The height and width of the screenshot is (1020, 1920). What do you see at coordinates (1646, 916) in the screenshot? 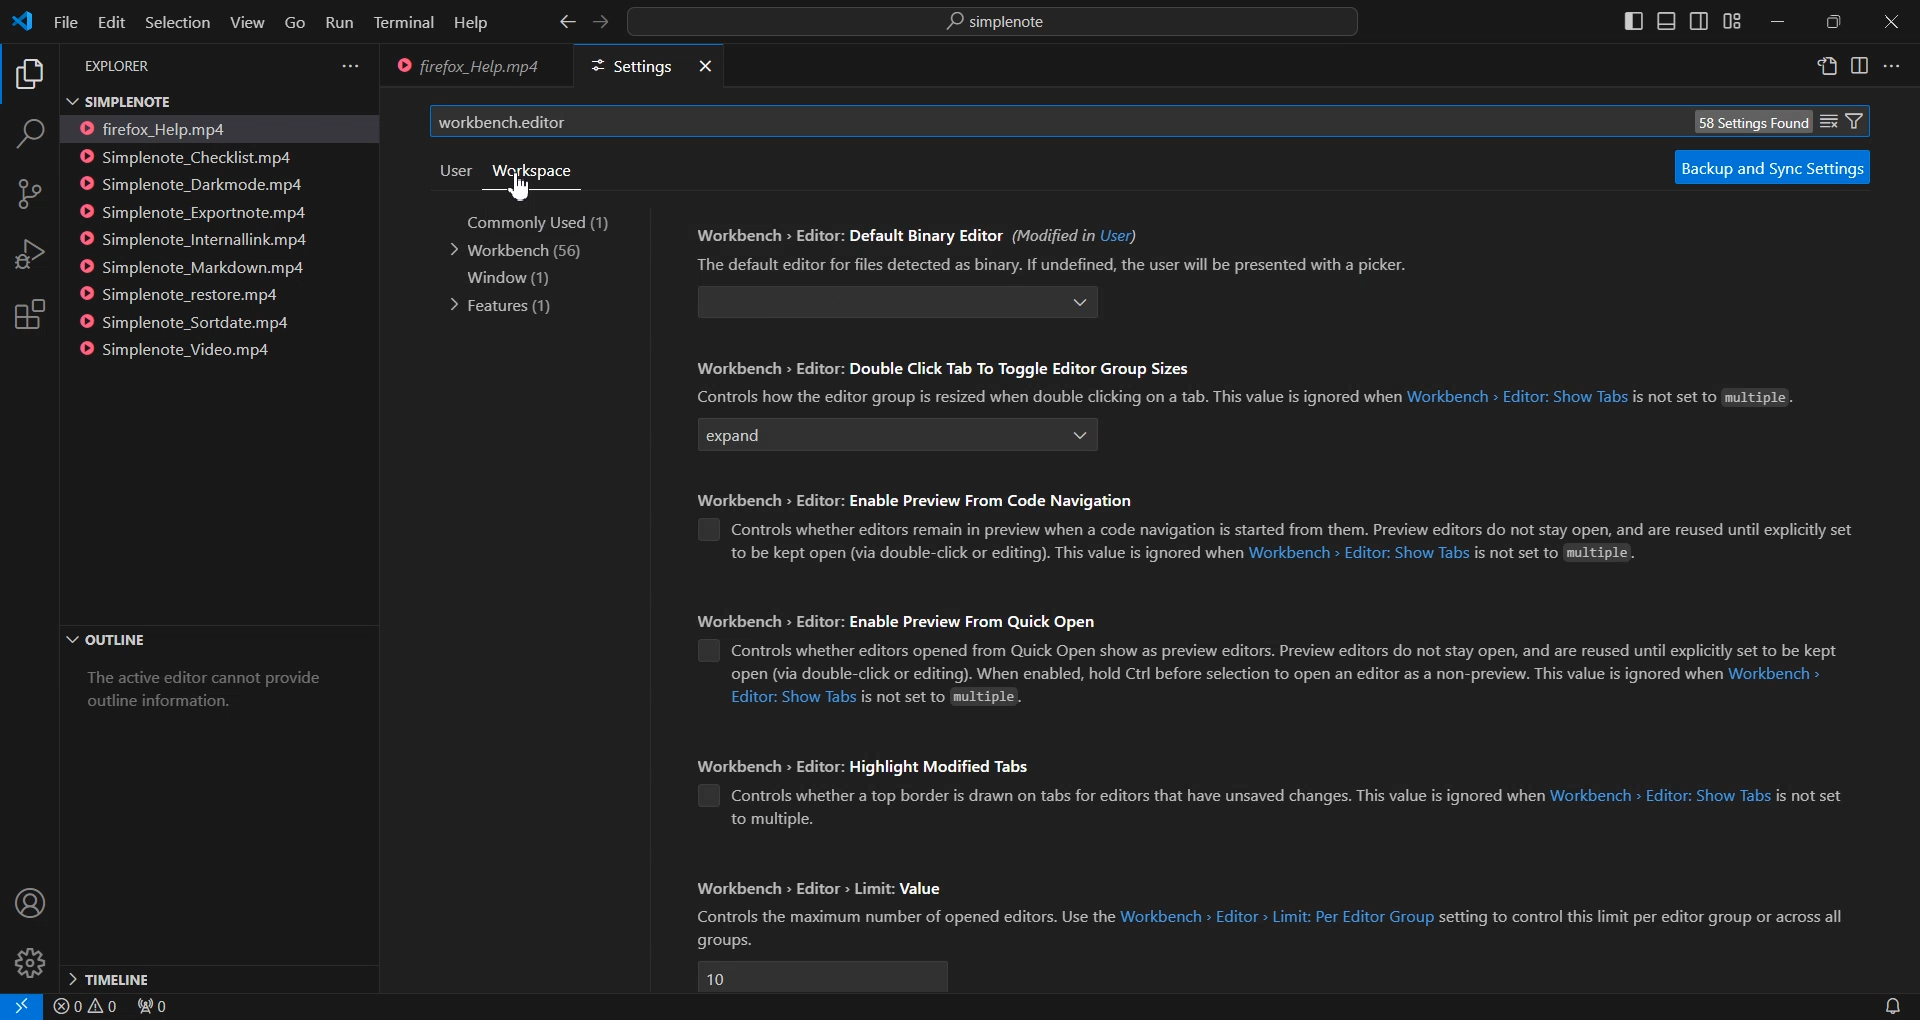
I see `setting to control this limit per editor group or across all` at bounding box center [1646, 916].